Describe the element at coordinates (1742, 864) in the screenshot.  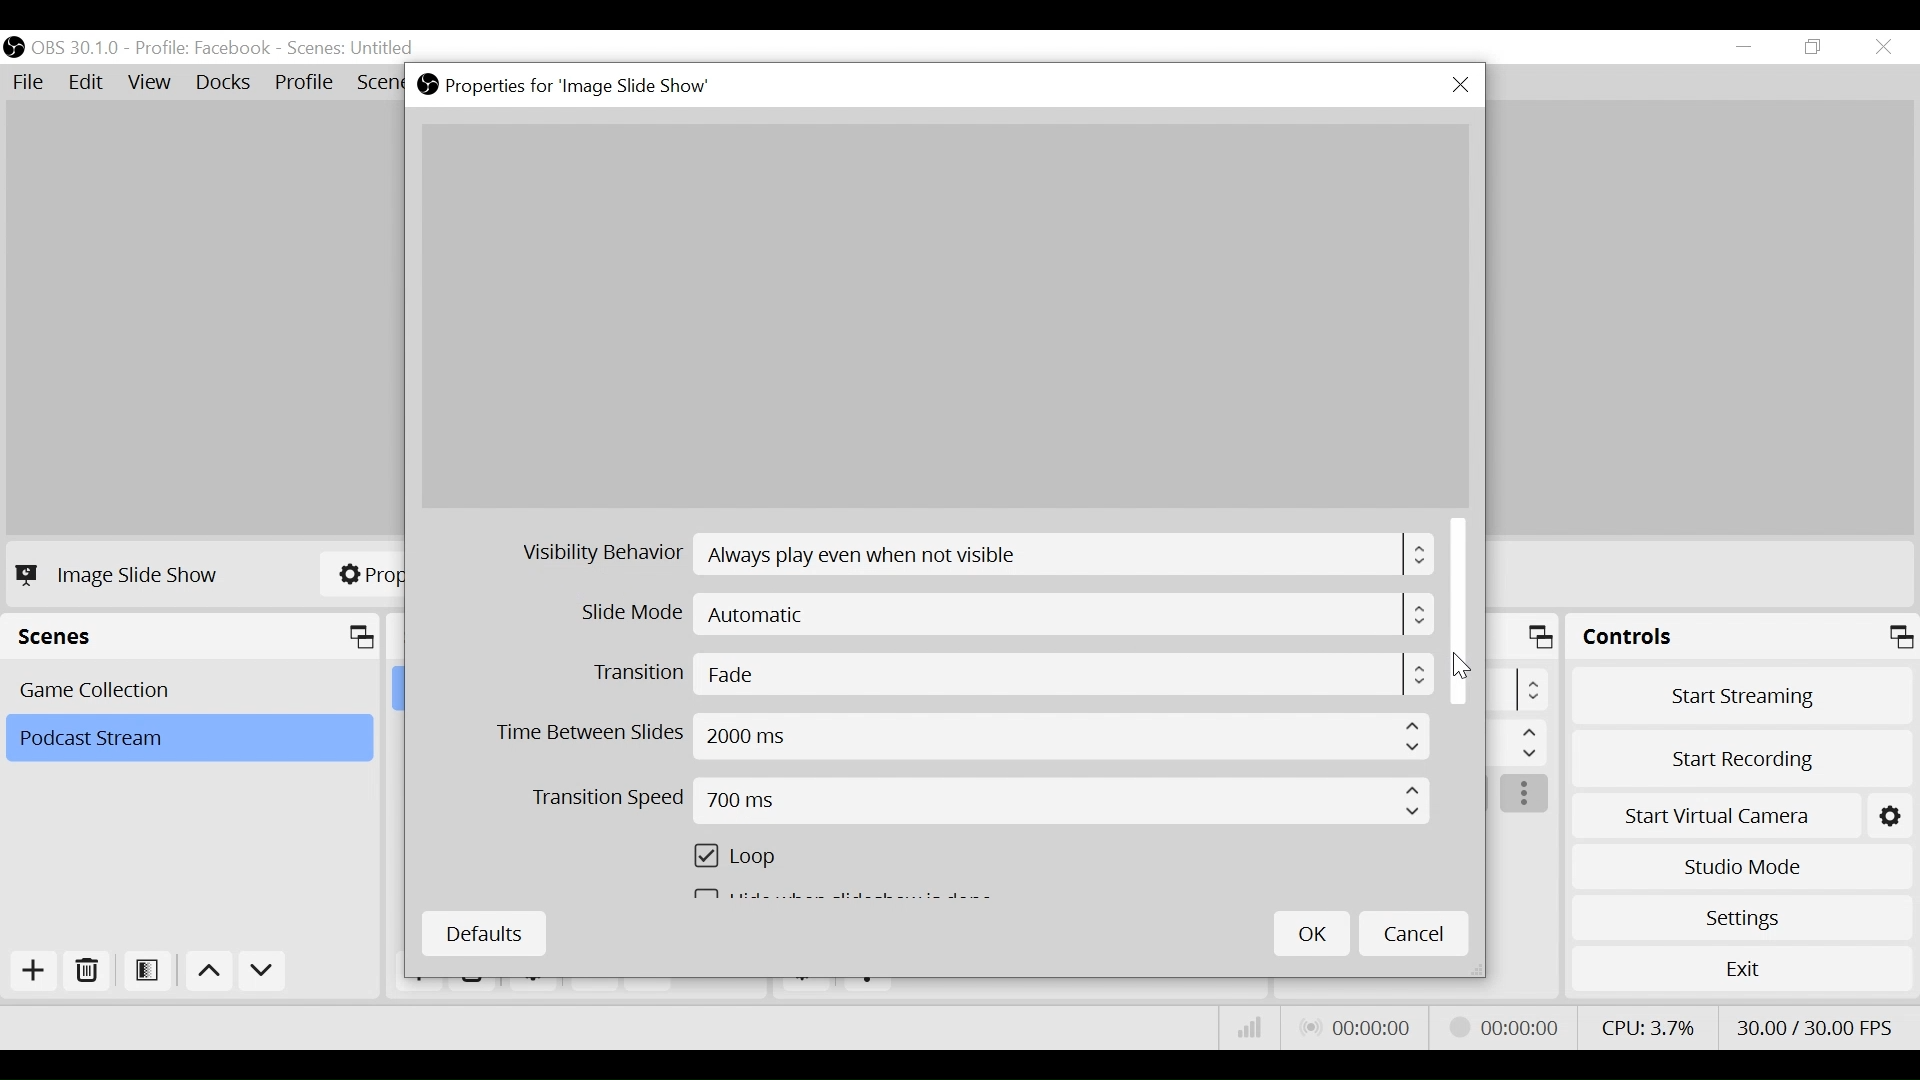
I see `Studio Mode` at that location.